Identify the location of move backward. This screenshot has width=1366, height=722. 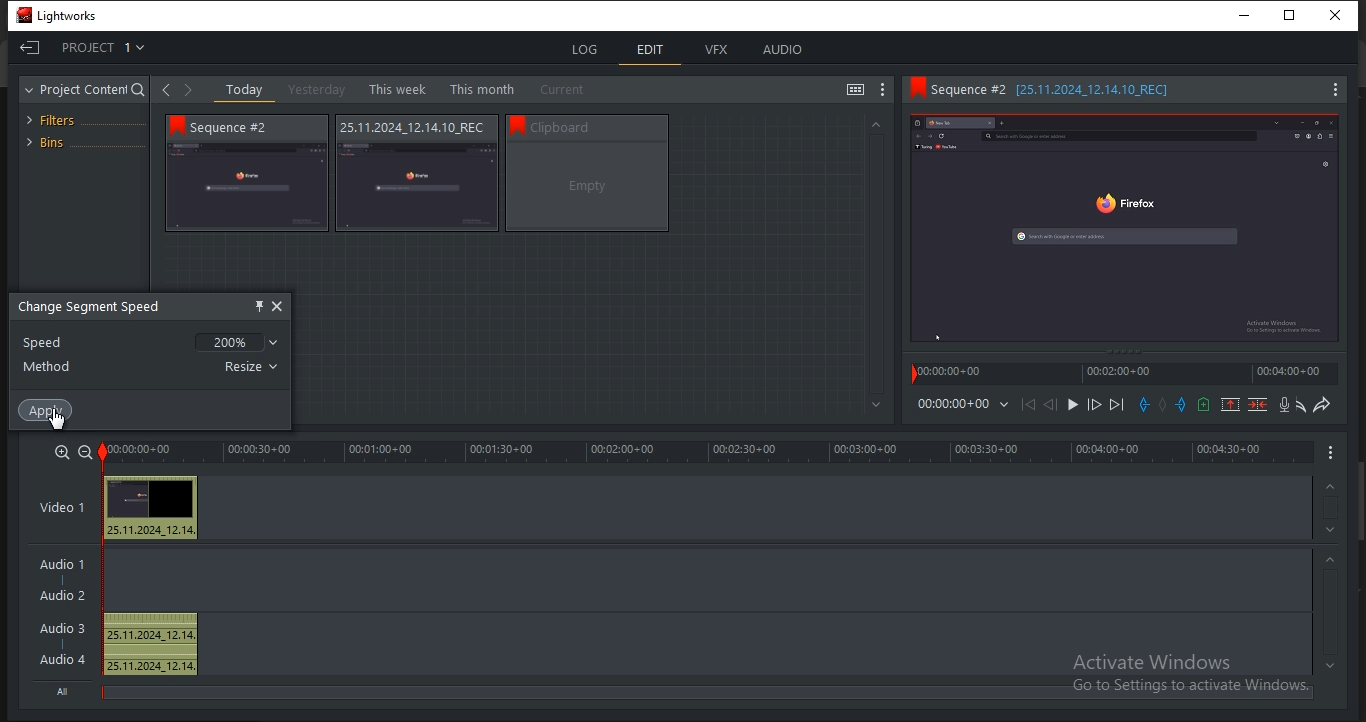
(1028, 405).